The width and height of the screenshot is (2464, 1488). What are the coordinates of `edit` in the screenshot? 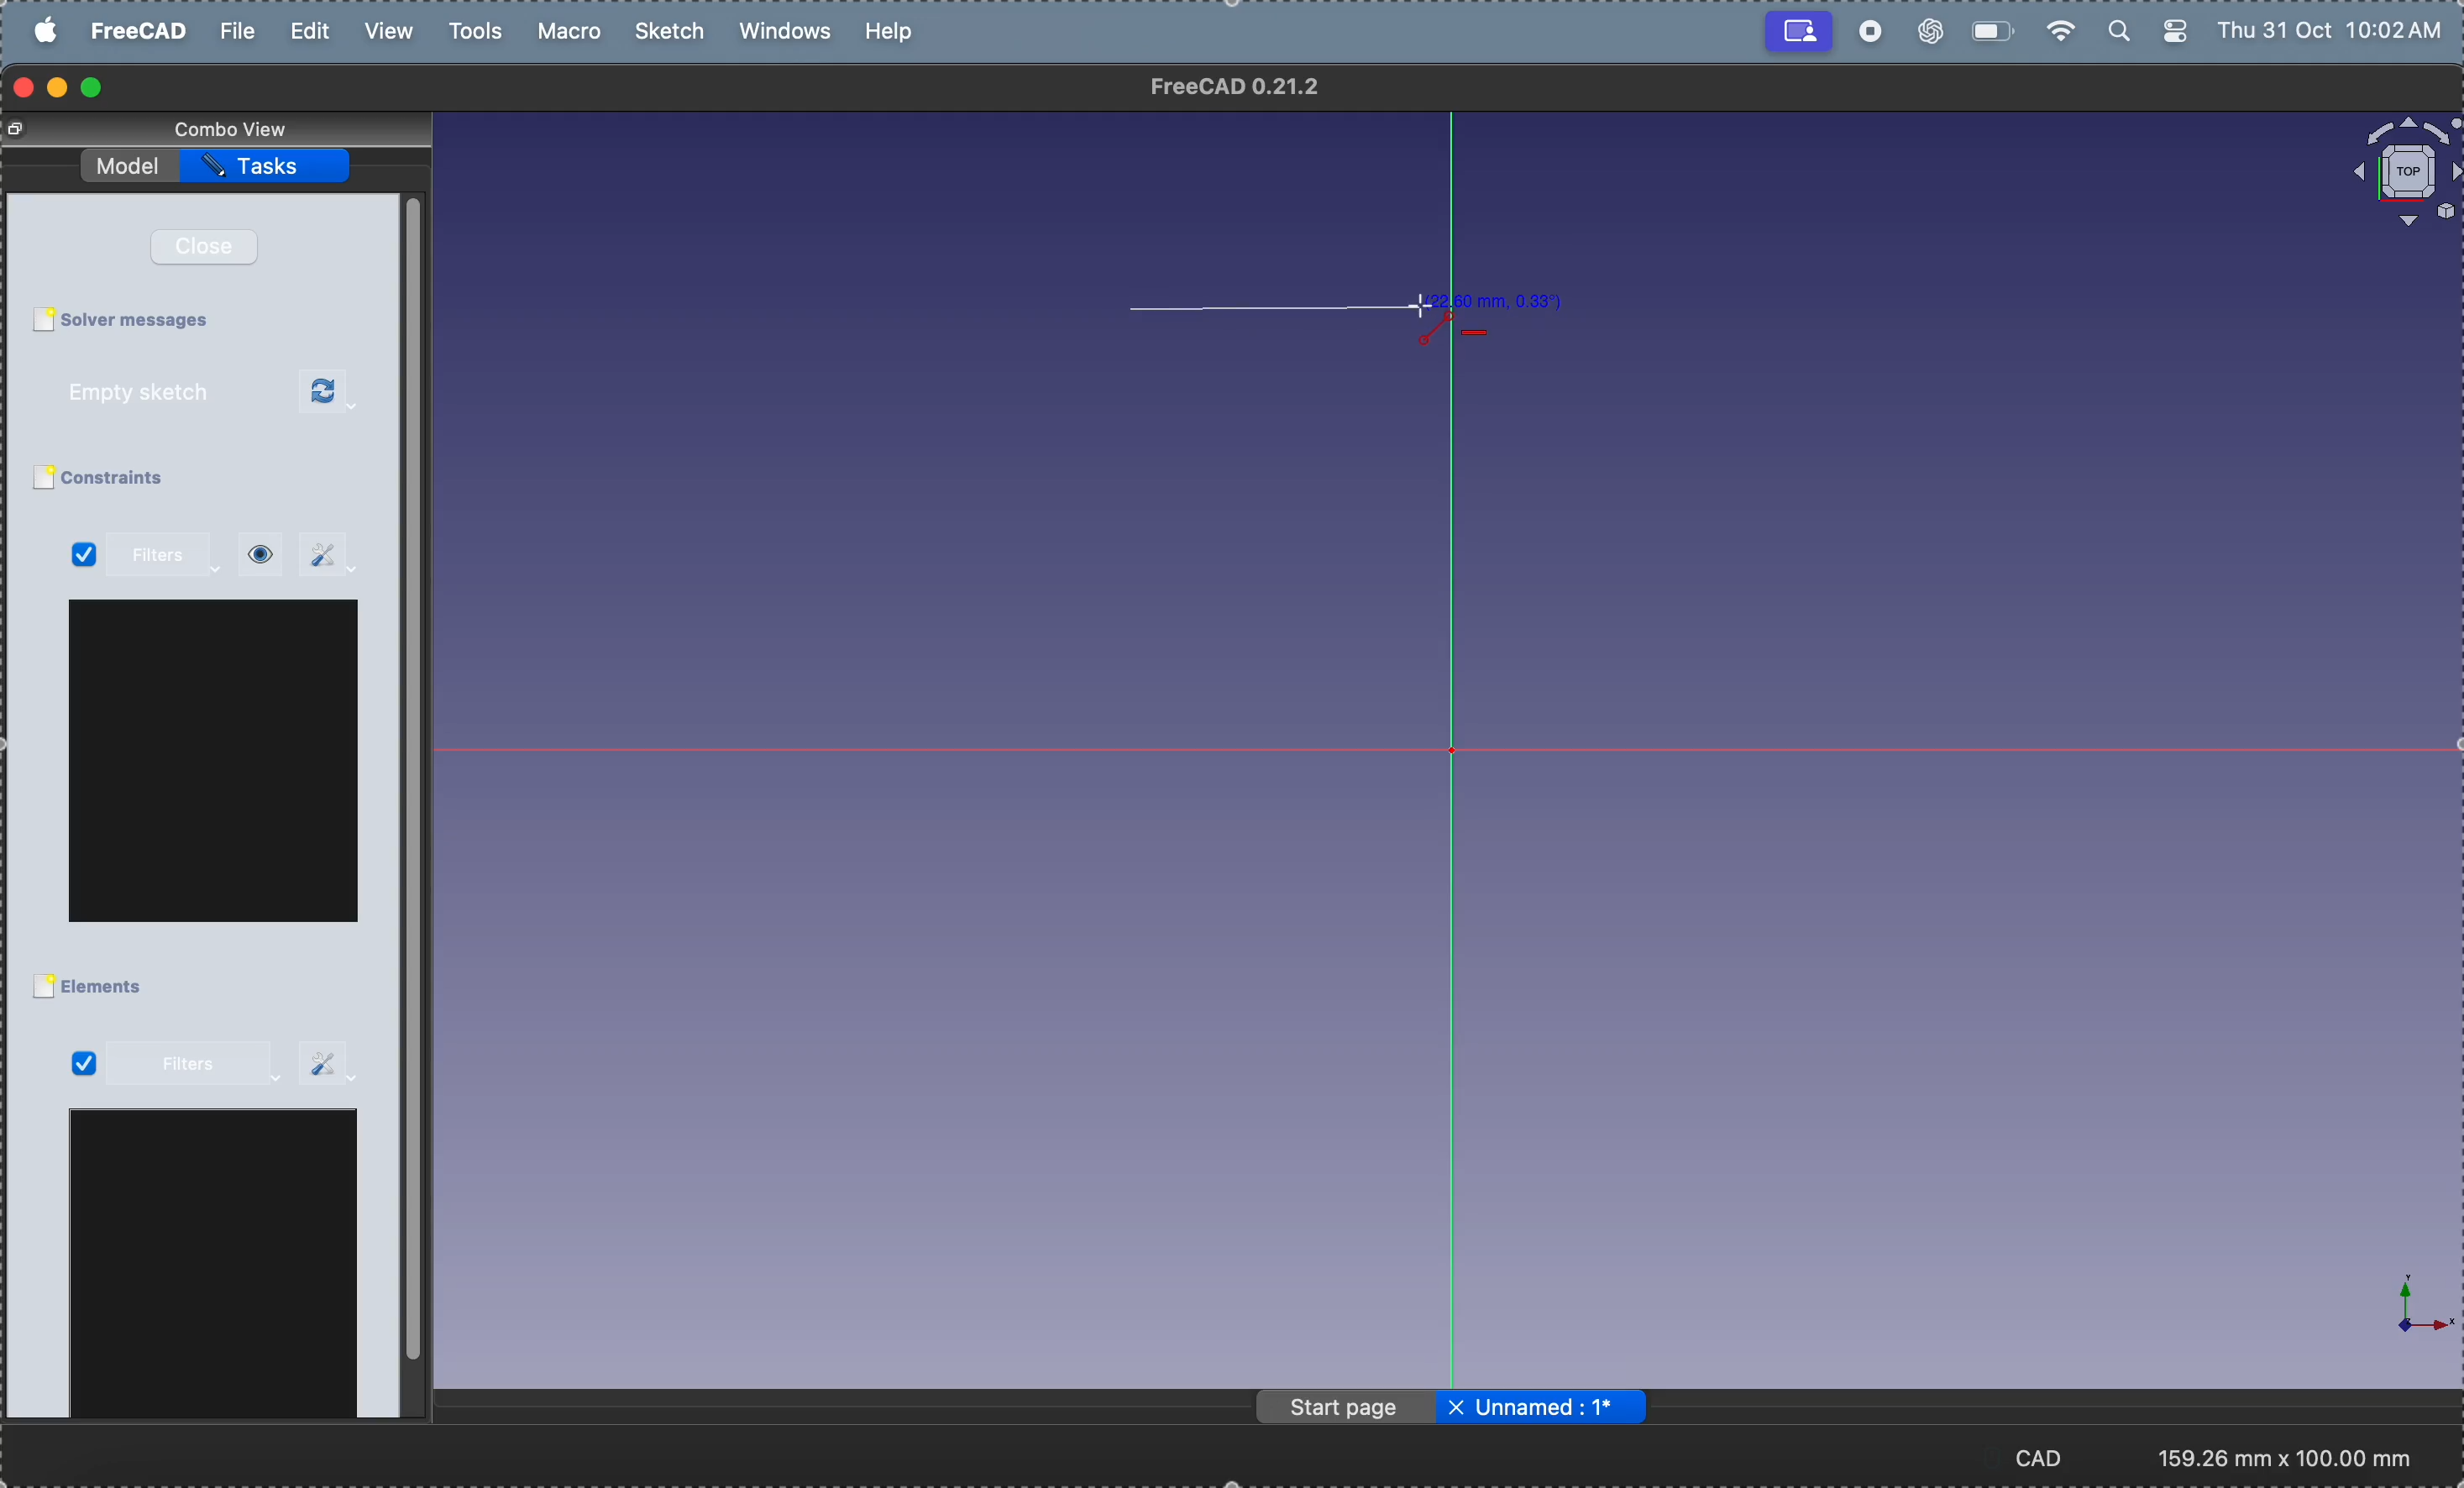 It's located at (313, 32).